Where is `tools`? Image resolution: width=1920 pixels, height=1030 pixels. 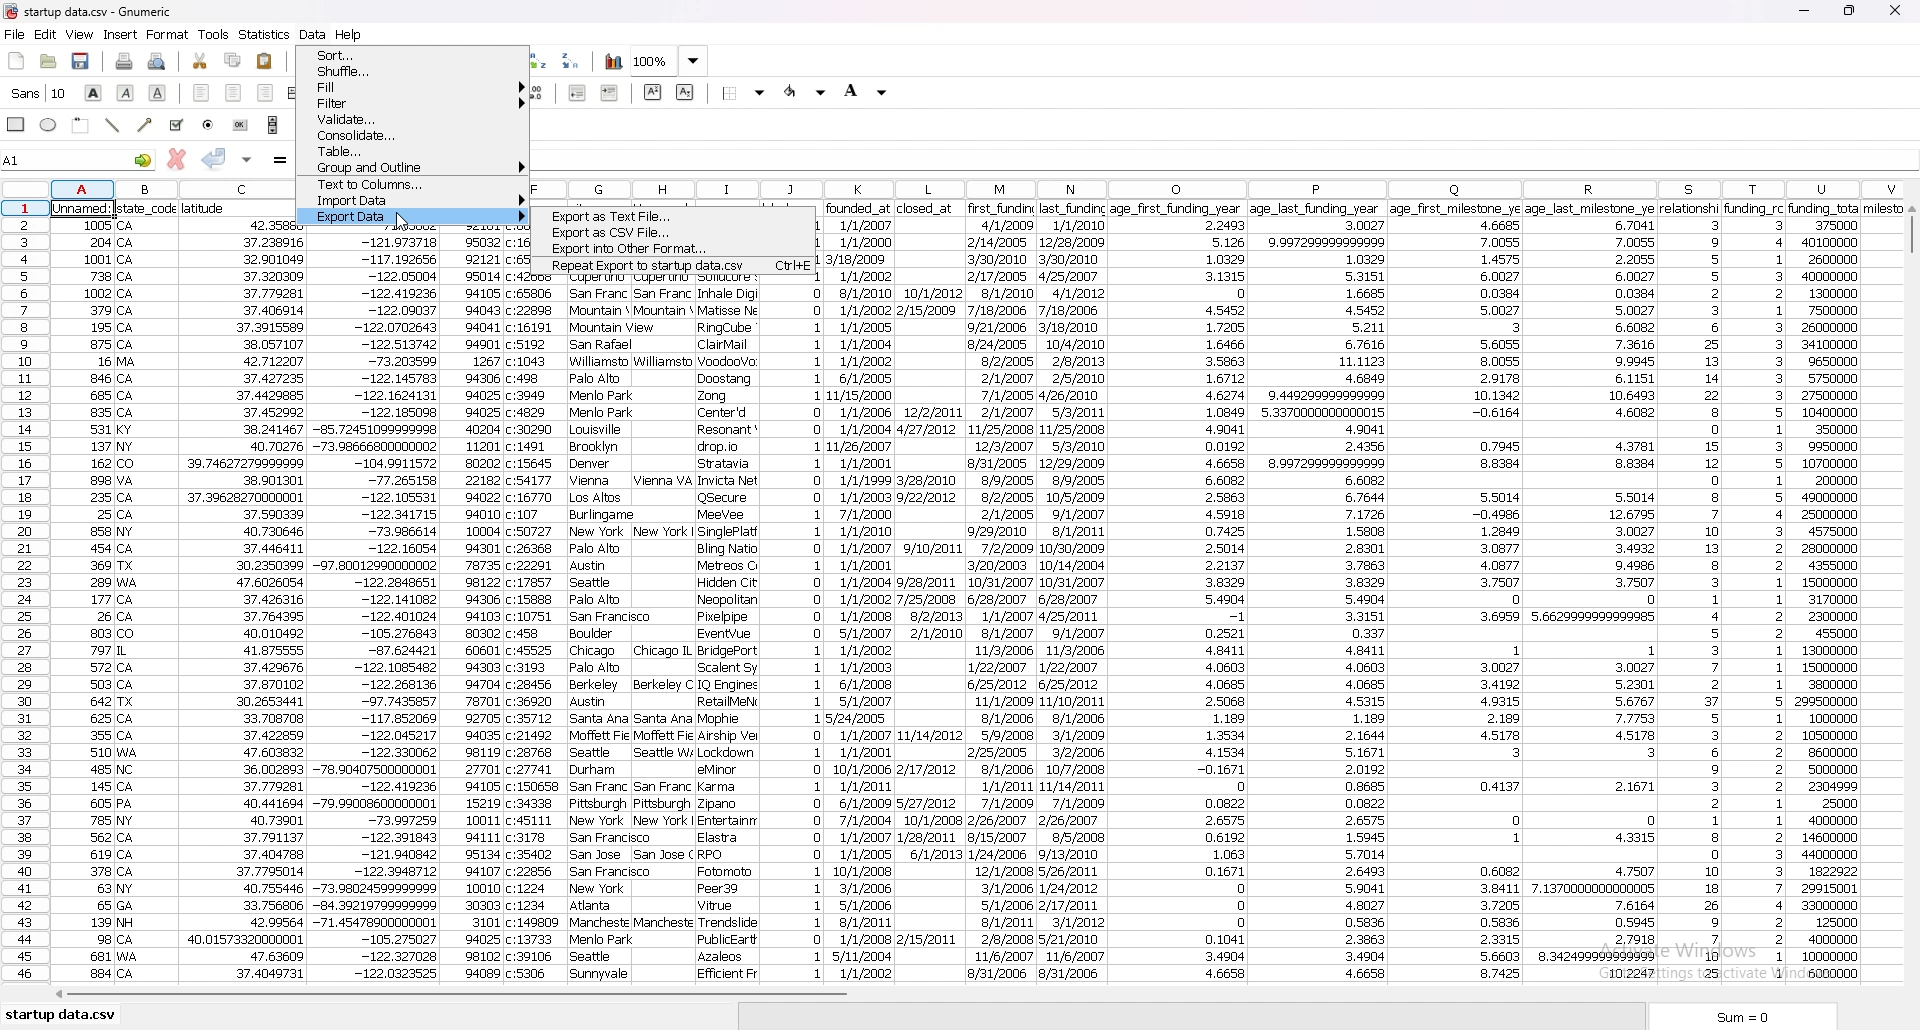 tools is located at coordinates (214, 34).